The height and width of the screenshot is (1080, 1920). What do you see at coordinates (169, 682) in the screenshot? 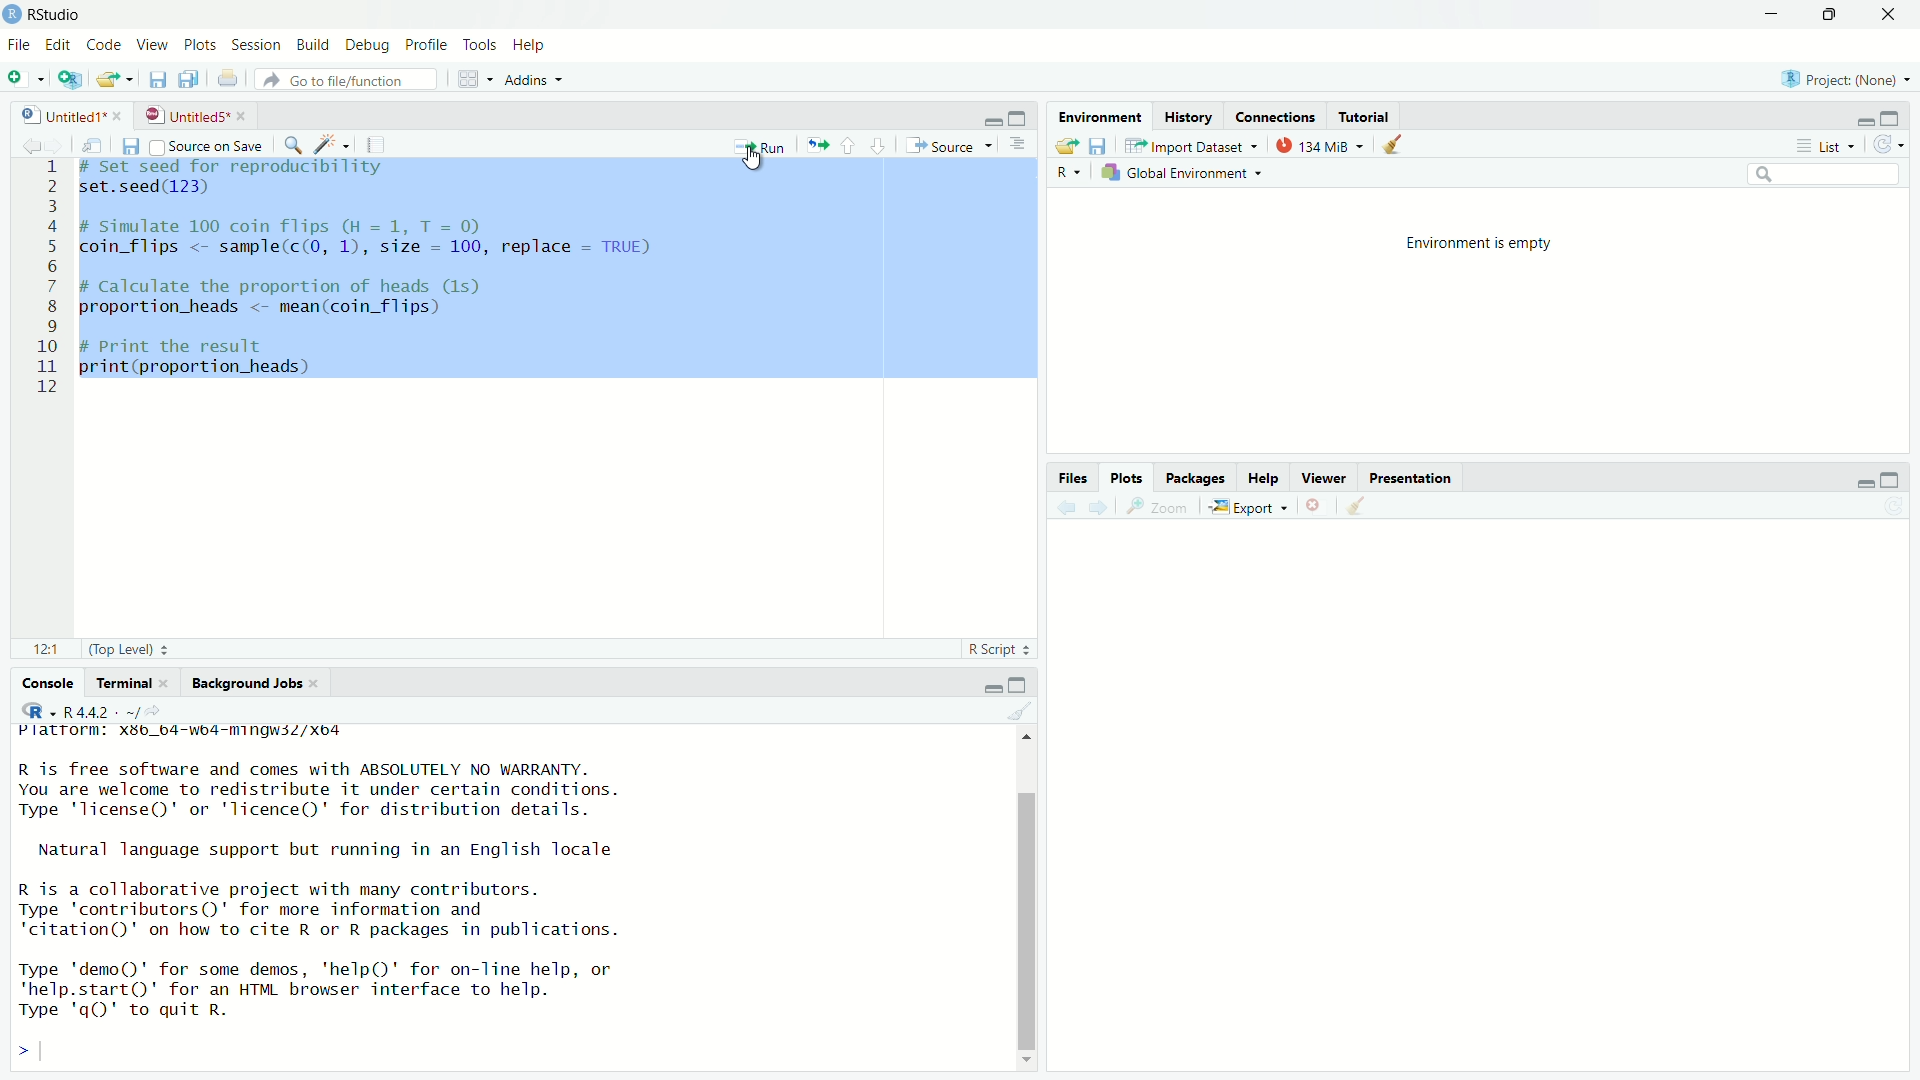
I see `close` at bounding box center [169, 682].